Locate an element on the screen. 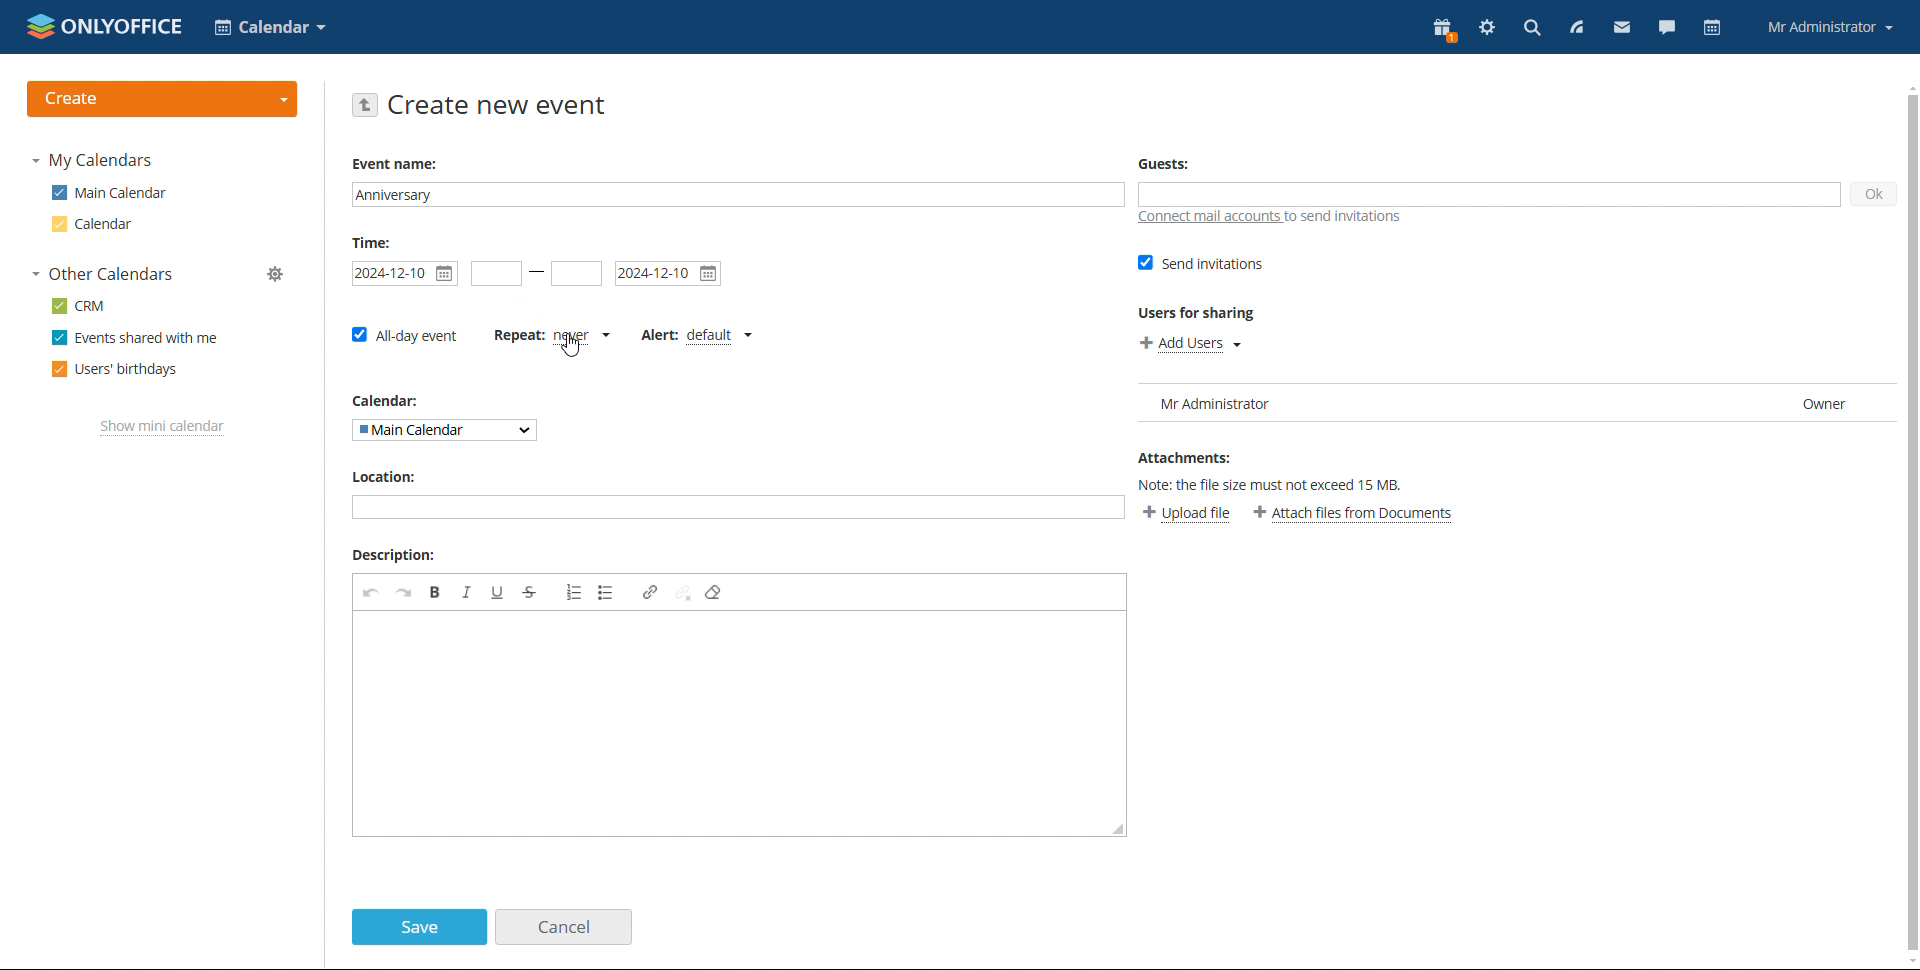 This screenshot has height=970, width=1920. end time is located at coordinates (576, 274).